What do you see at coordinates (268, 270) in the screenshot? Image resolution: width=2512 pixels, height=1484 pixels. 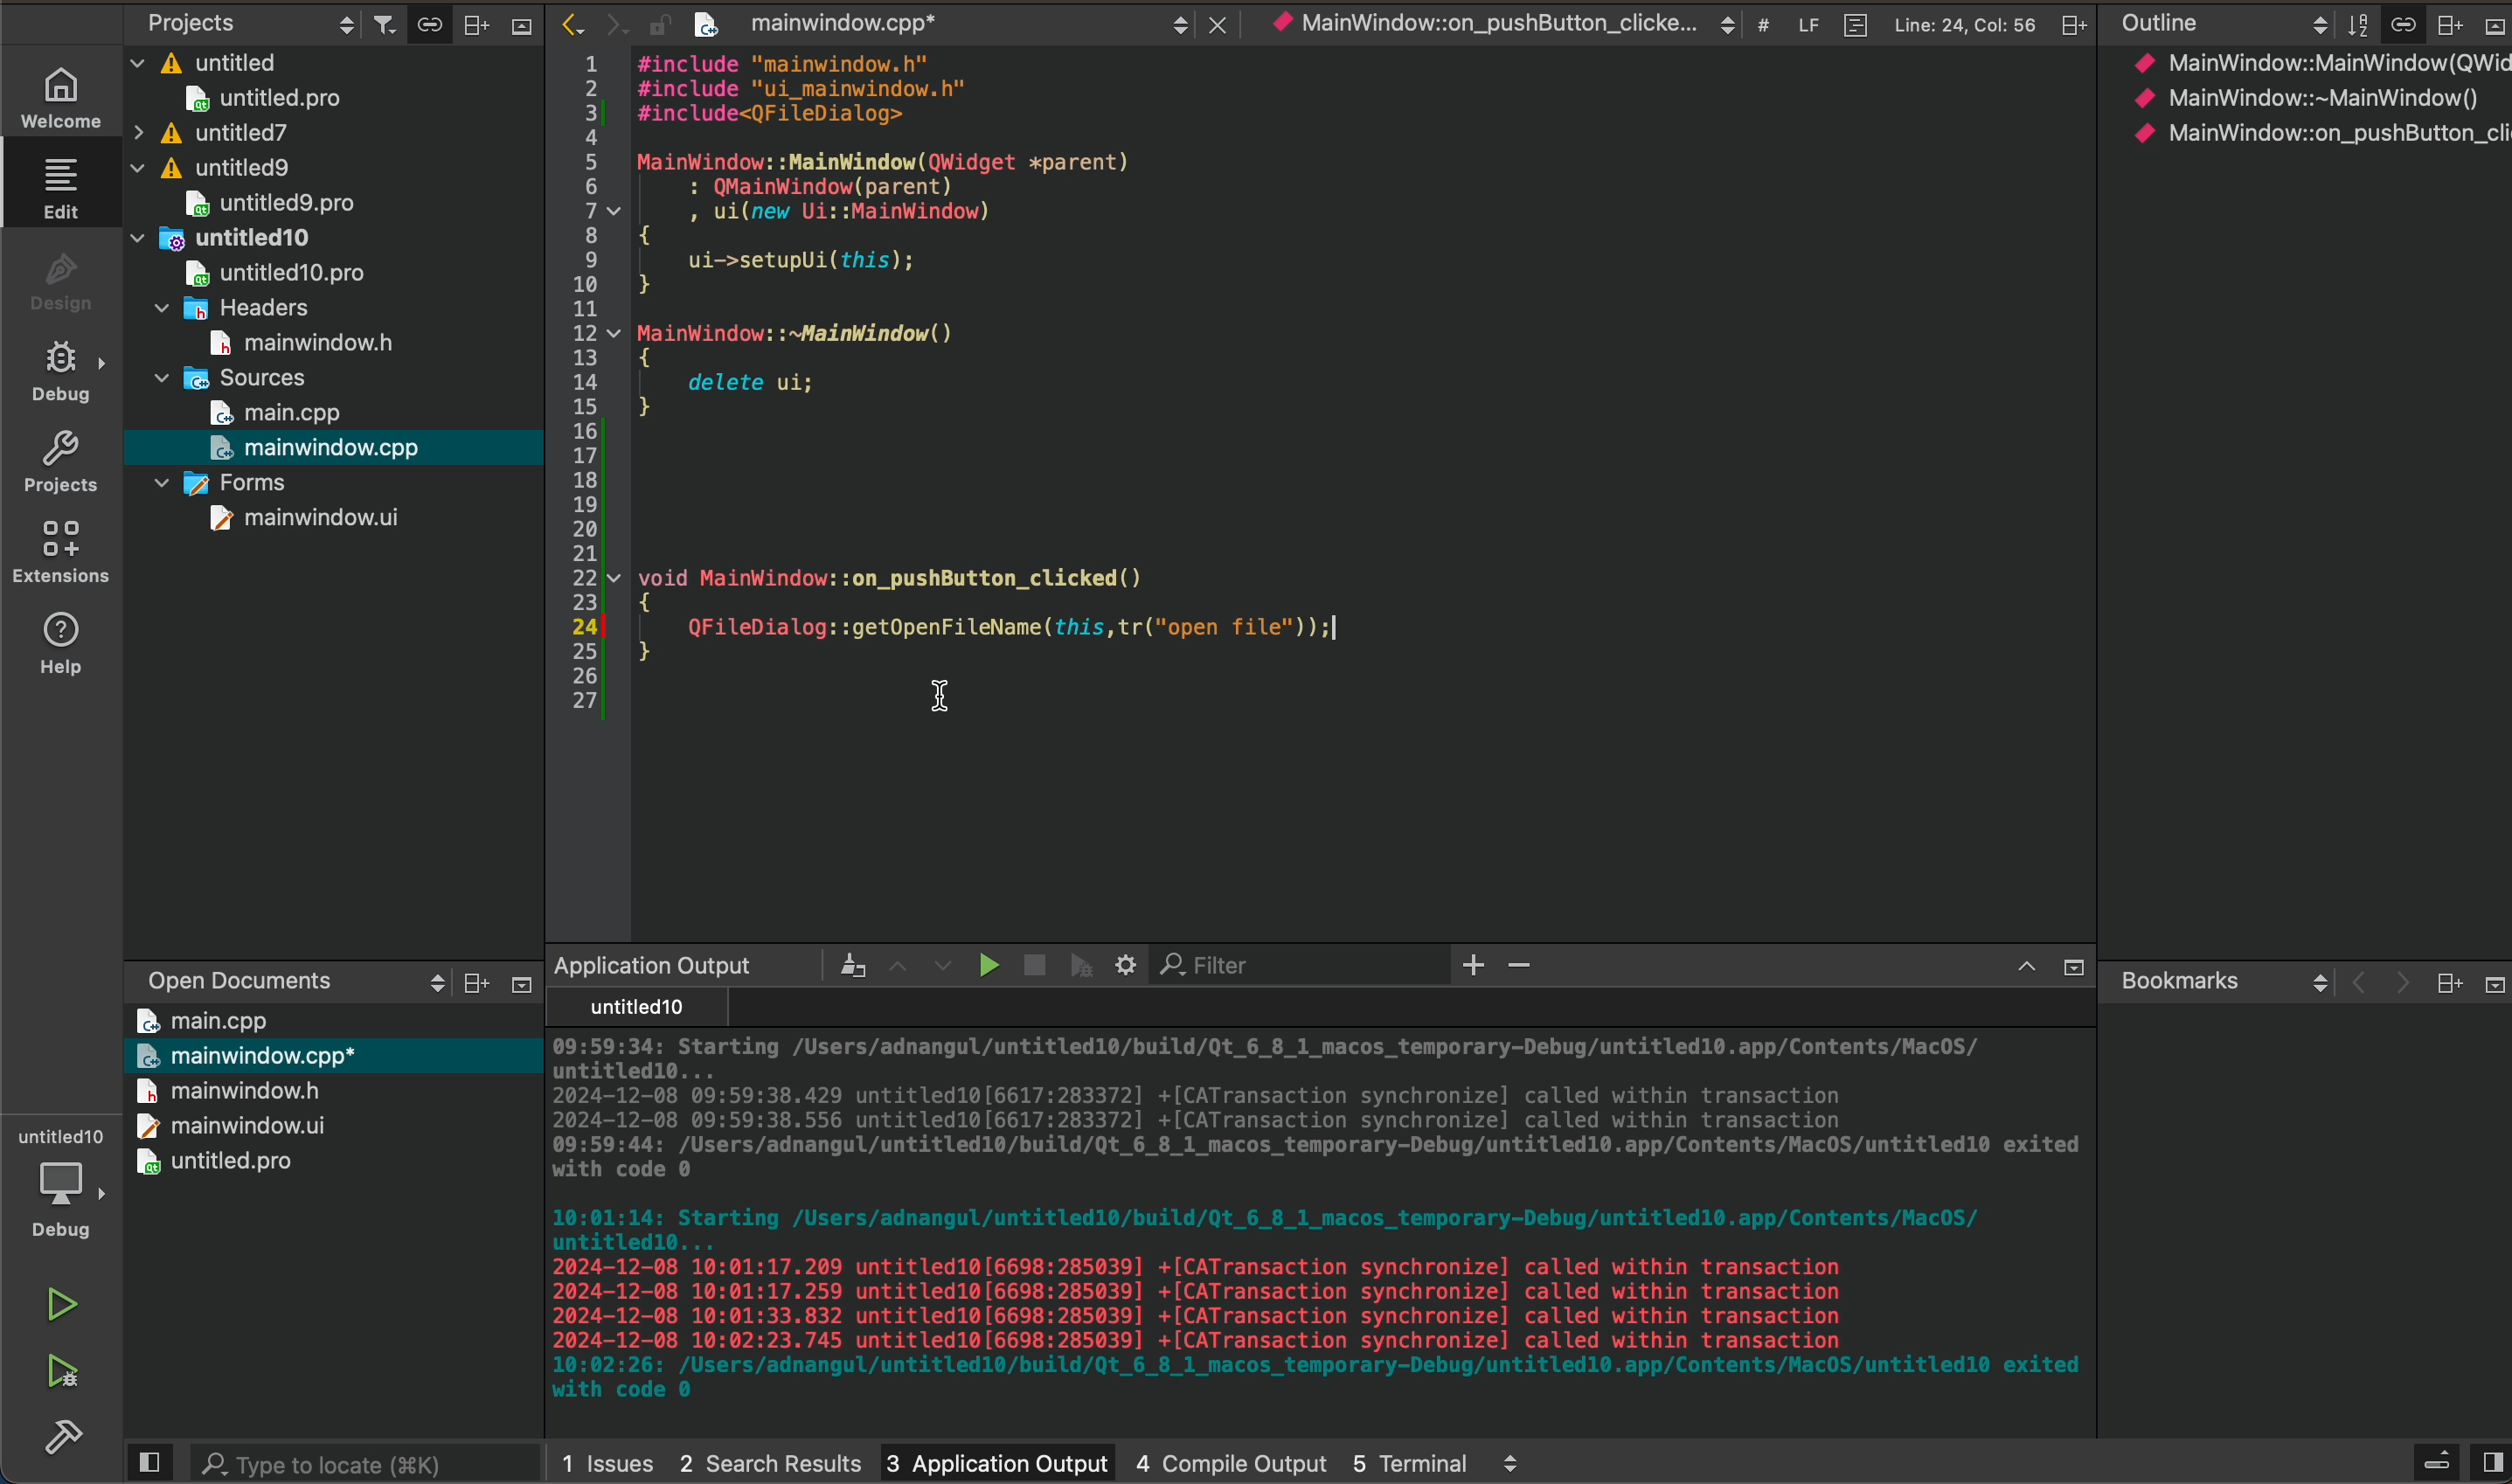 I see `untitled10.oro` at bounding box center [268, 270].